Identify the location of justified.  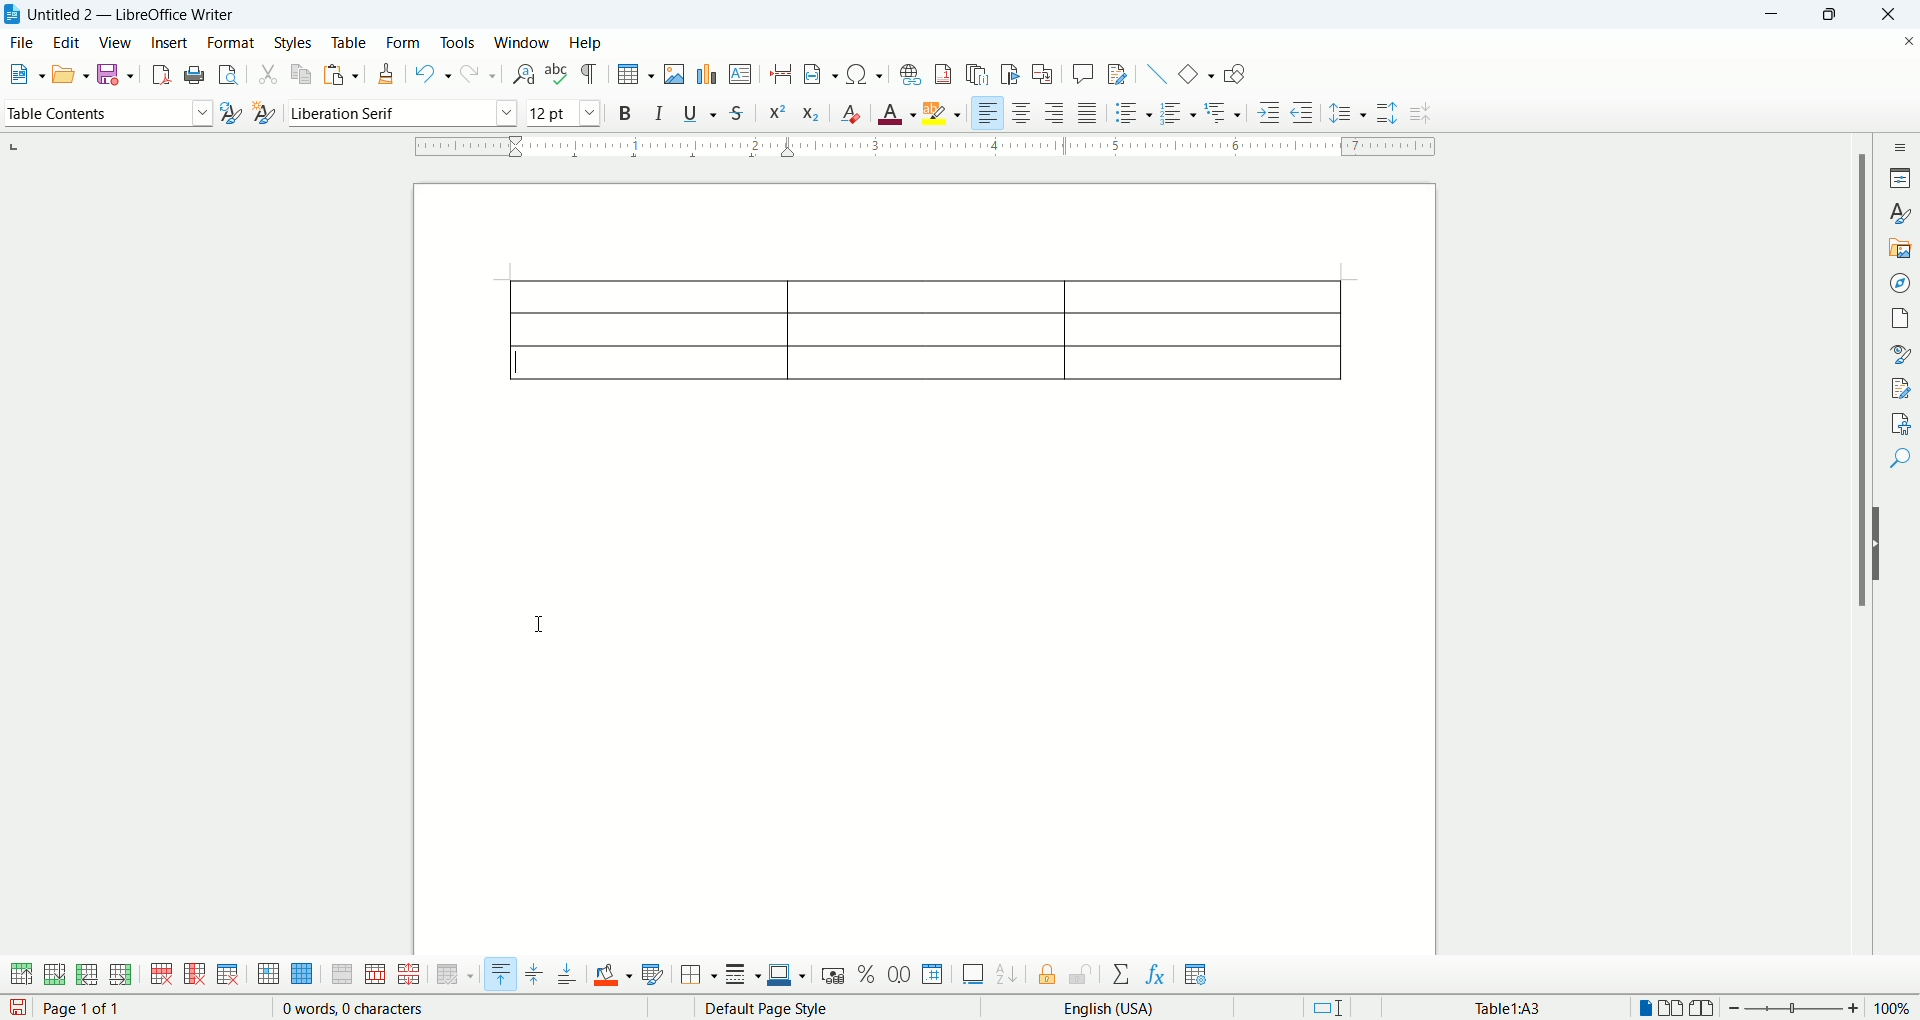
(1089, 112).